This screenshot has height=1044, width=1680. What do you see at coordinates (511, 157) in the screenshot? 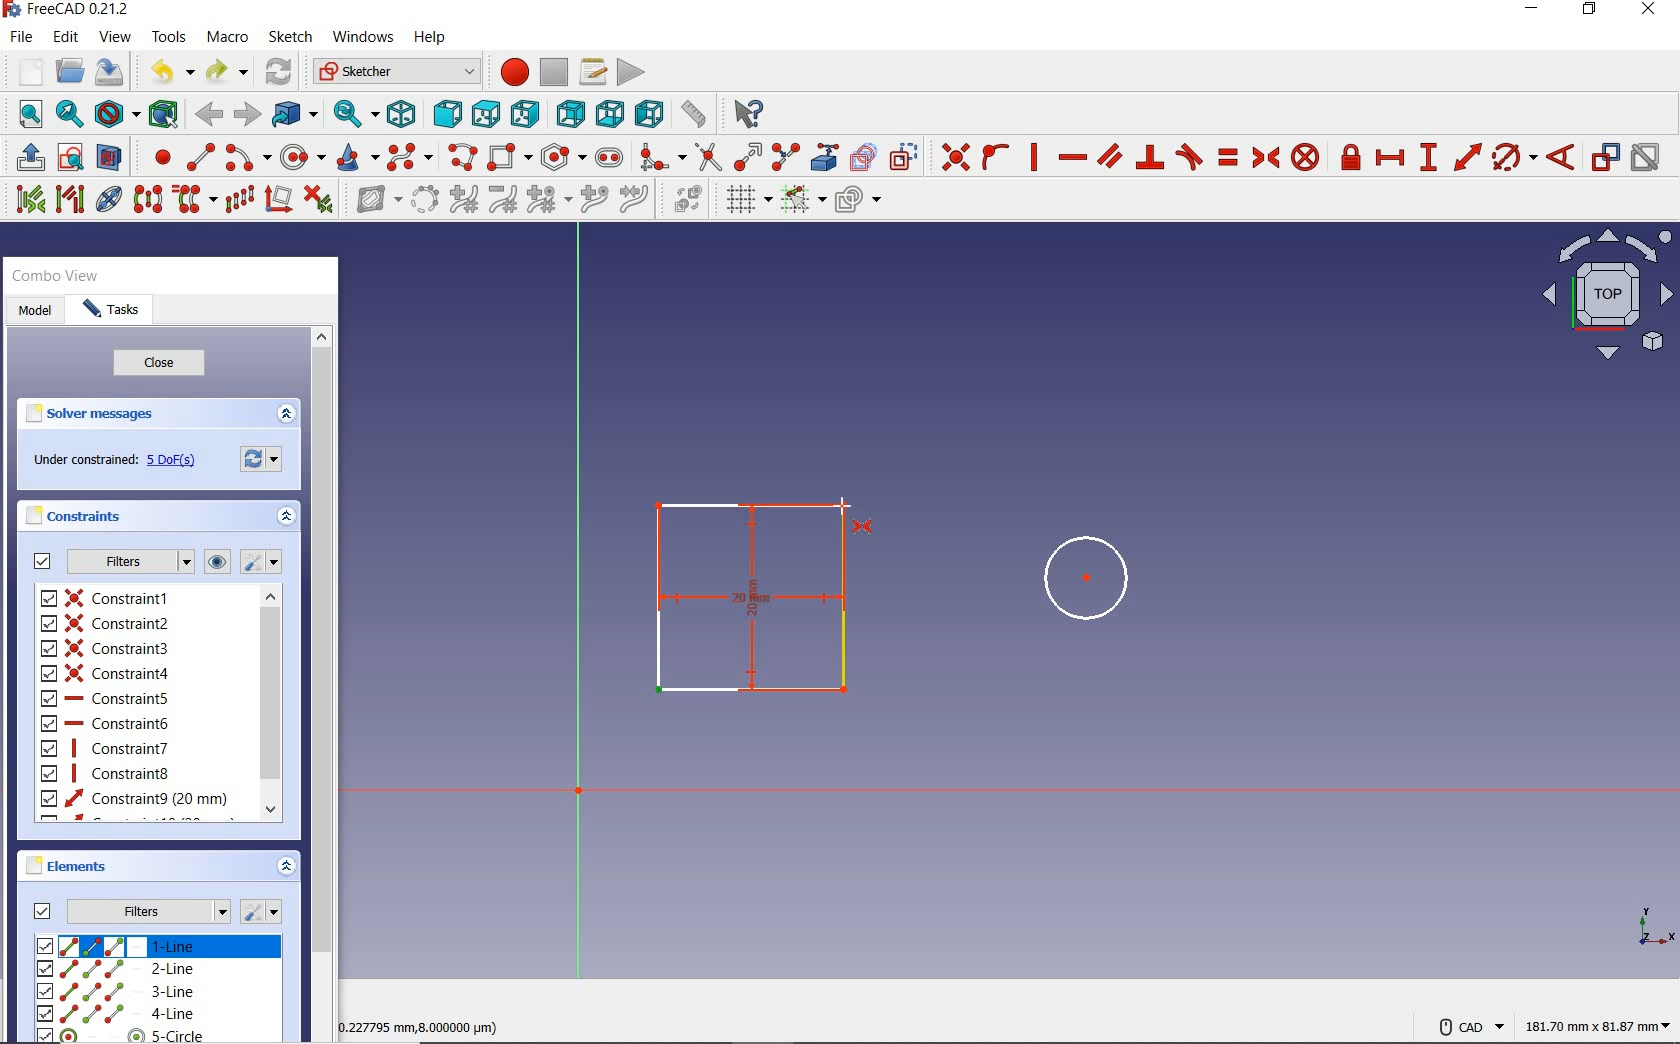
I see `centered rectangle` at bounding box center [511, 157].